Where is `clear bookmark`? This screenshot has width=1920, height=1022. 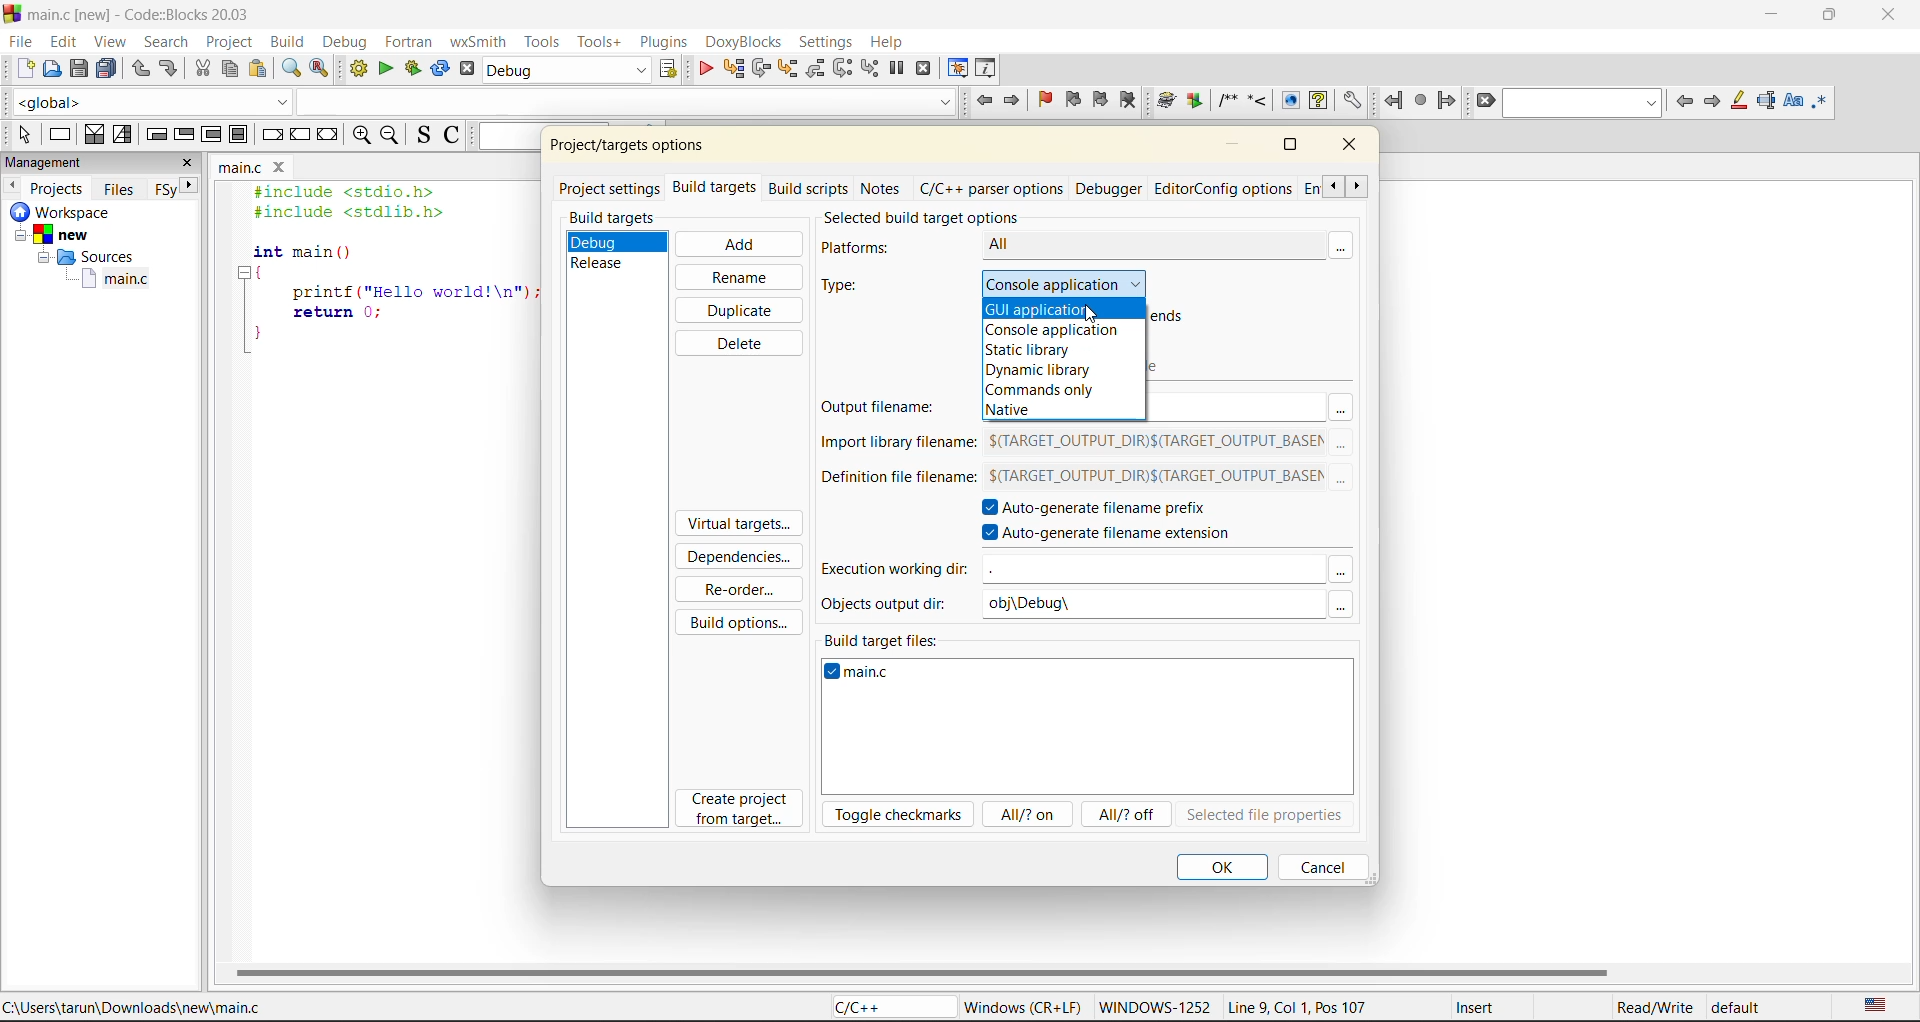
clear bookmark is located at coordinates (1132, 103).